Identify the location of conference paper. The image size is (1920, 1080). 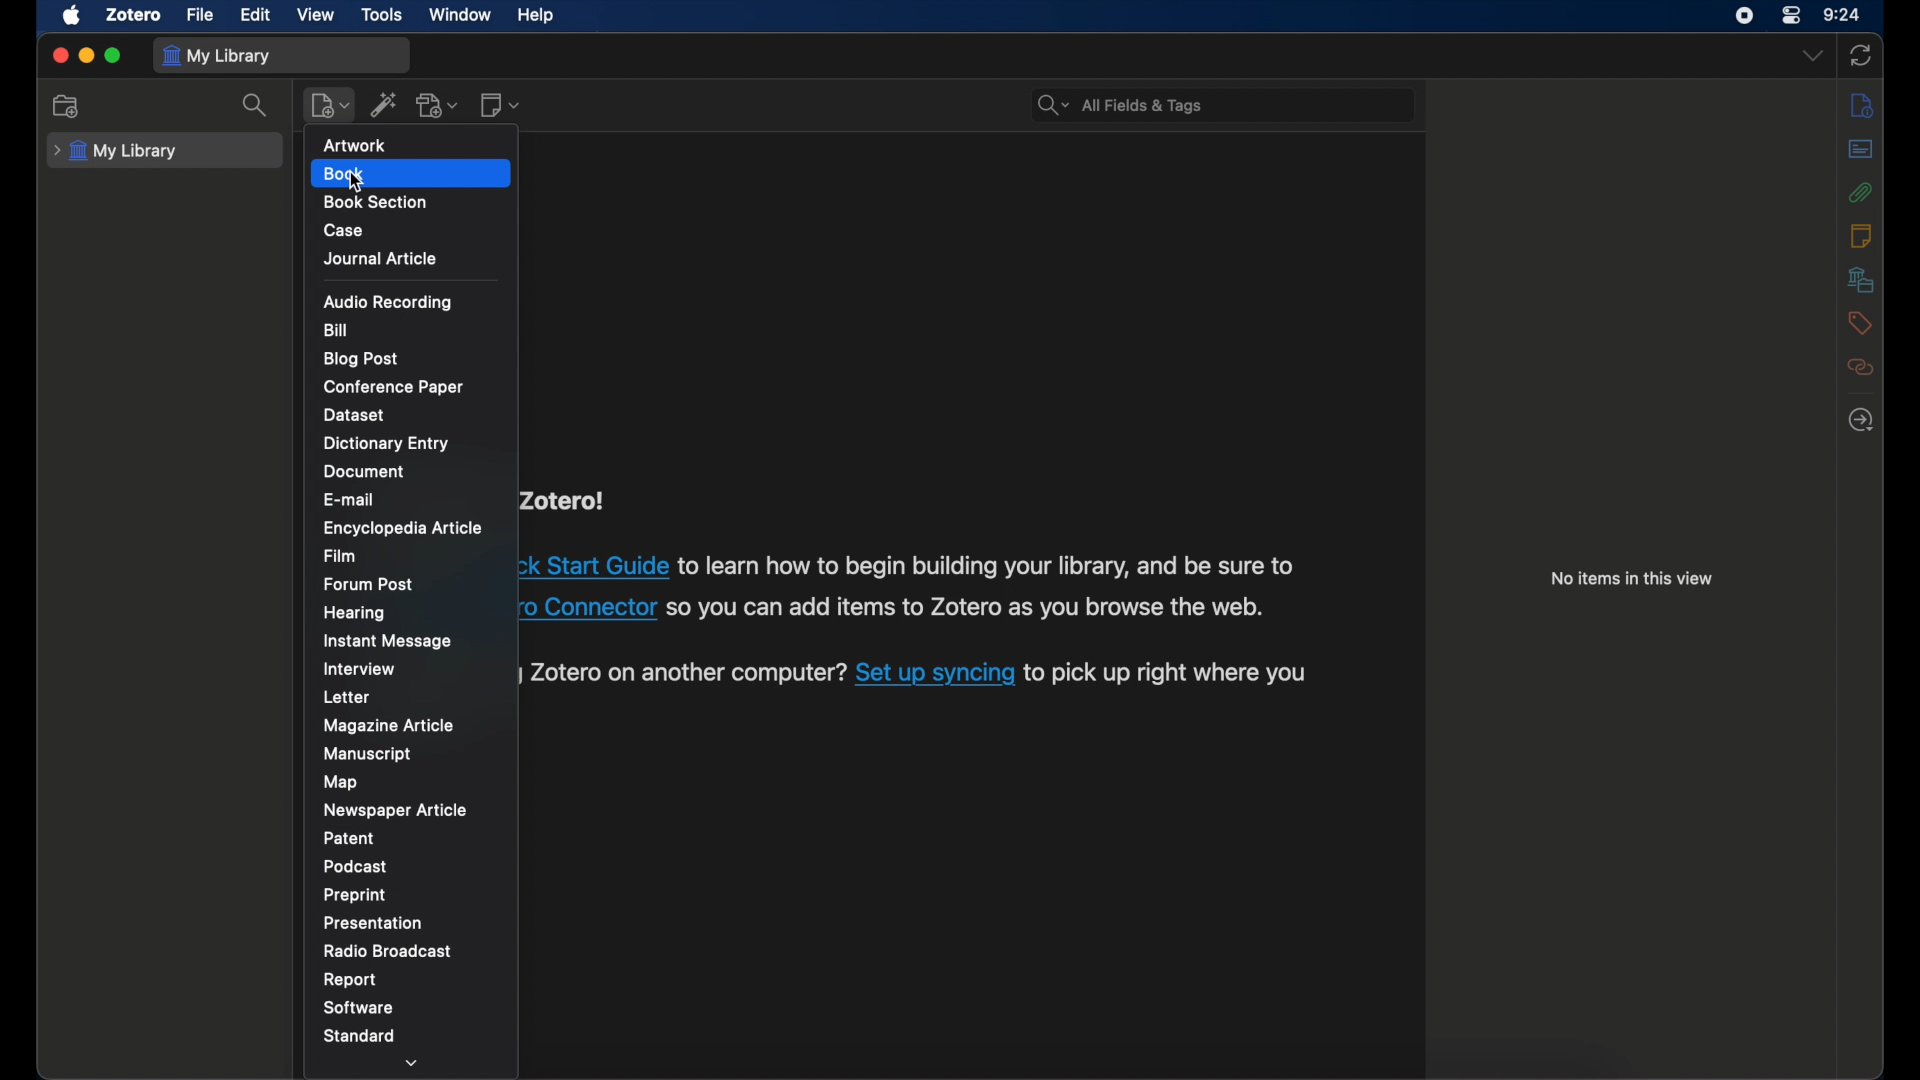
(396, 388).